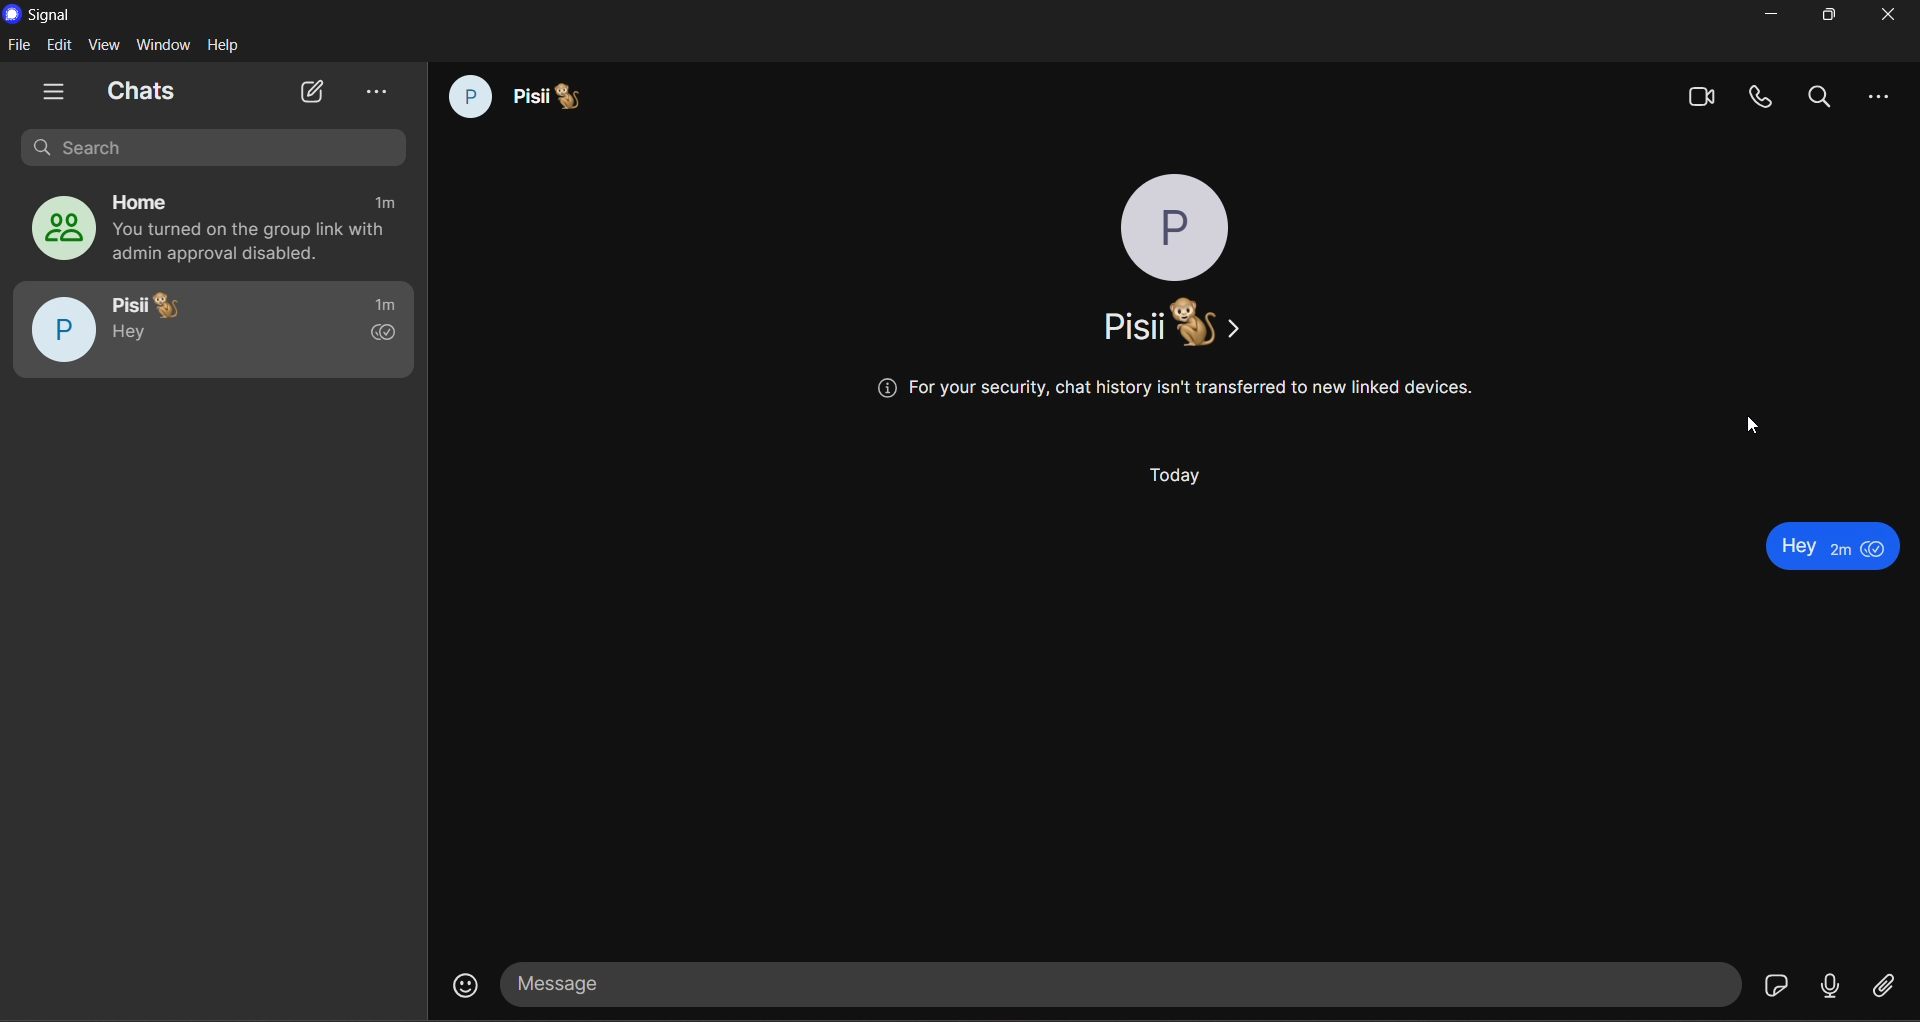 The image size is (1920, 1022). What do you see at coordinates (226, 44) in the screenshot?
I see `help` at bounding box center [226, 44].